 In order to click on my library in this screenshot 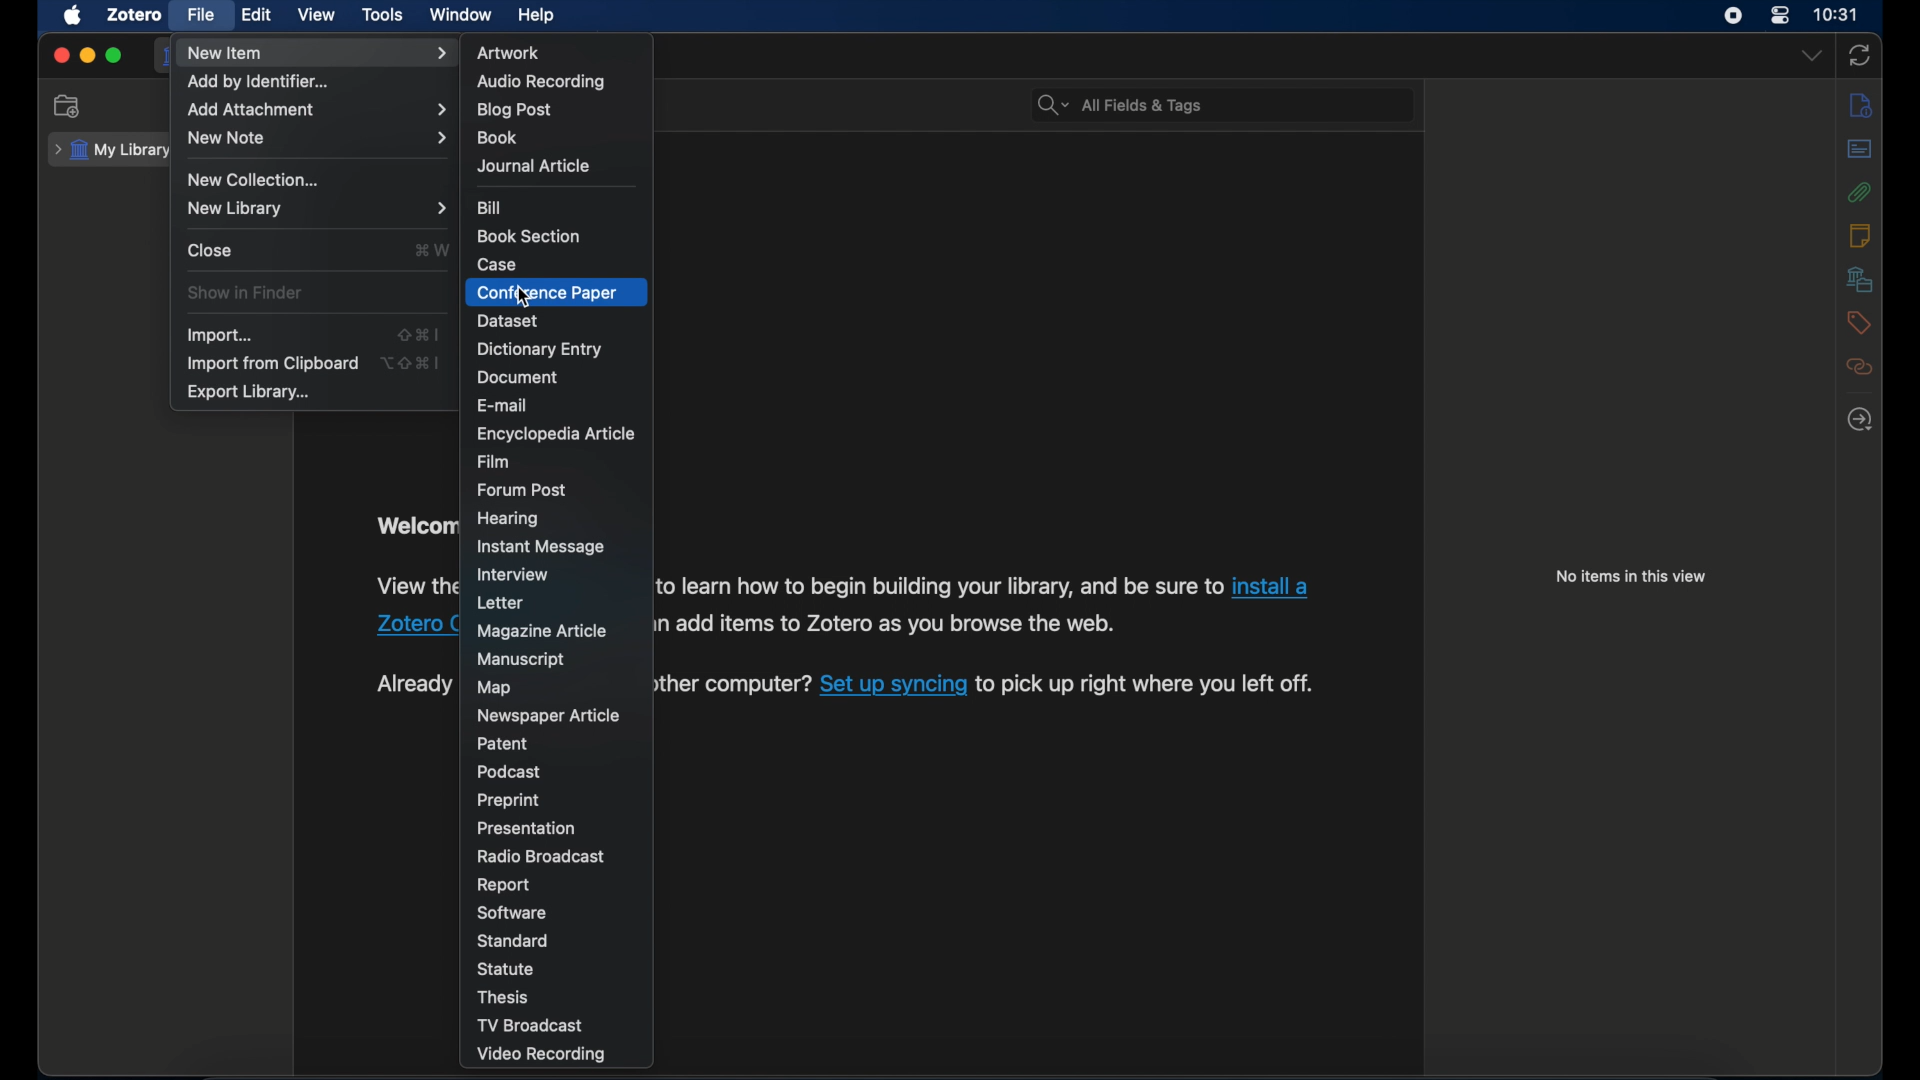, I will do `click(112, 151)`.